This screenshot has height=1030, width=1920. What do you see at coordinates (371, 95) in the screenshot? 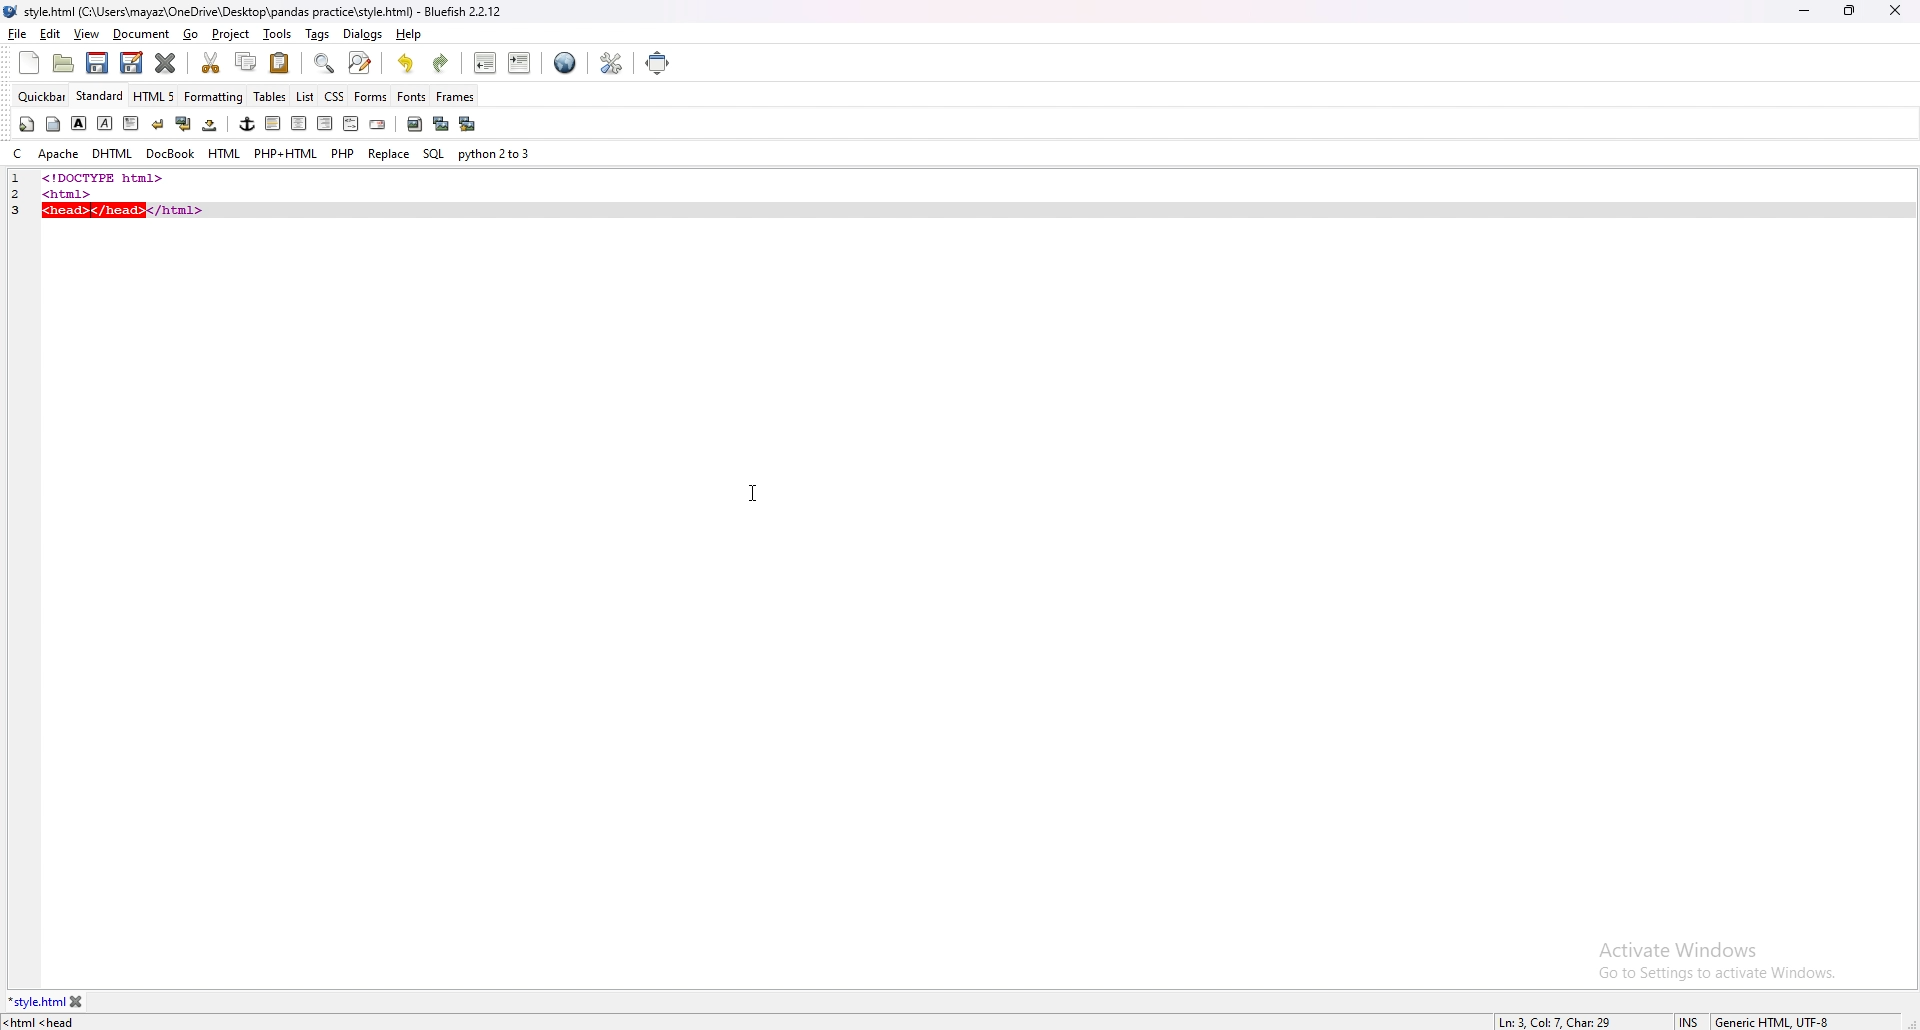
I see `forms` at bounding box center [371, 95].